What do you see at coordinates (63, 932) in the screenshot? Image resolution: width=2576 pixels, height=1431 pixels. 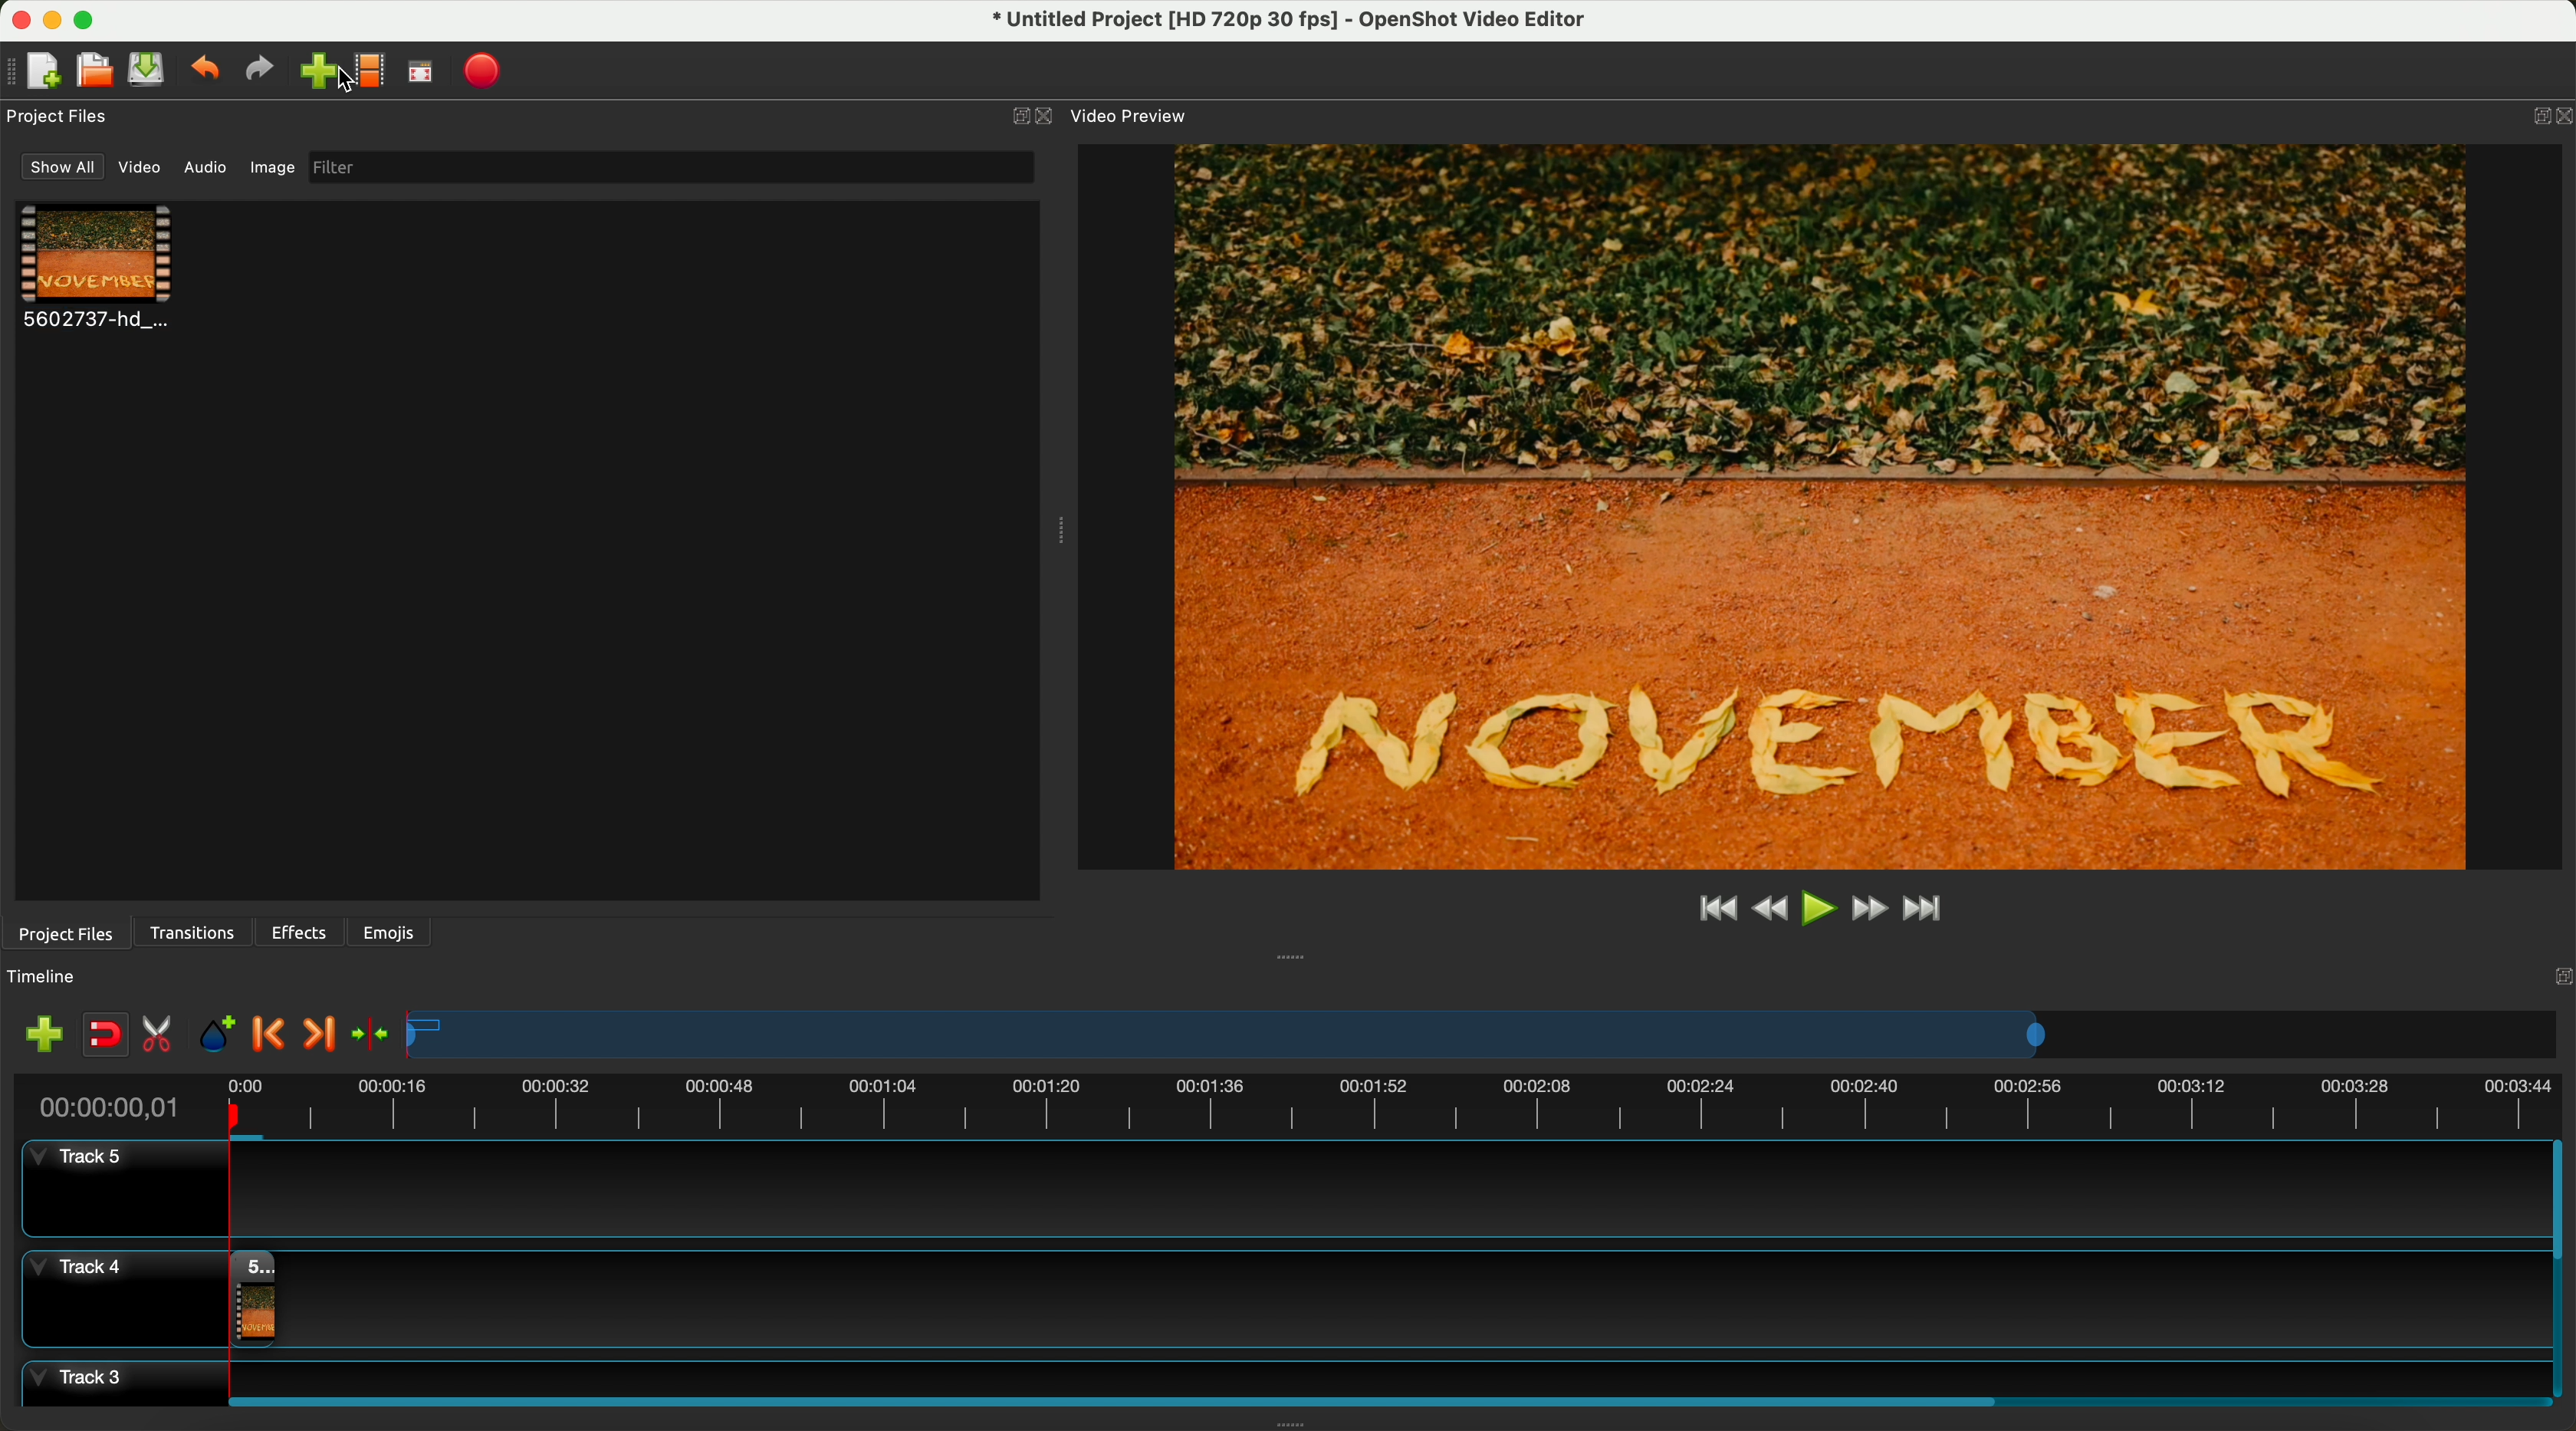 I see `project files` at bounding box center [63, 932].